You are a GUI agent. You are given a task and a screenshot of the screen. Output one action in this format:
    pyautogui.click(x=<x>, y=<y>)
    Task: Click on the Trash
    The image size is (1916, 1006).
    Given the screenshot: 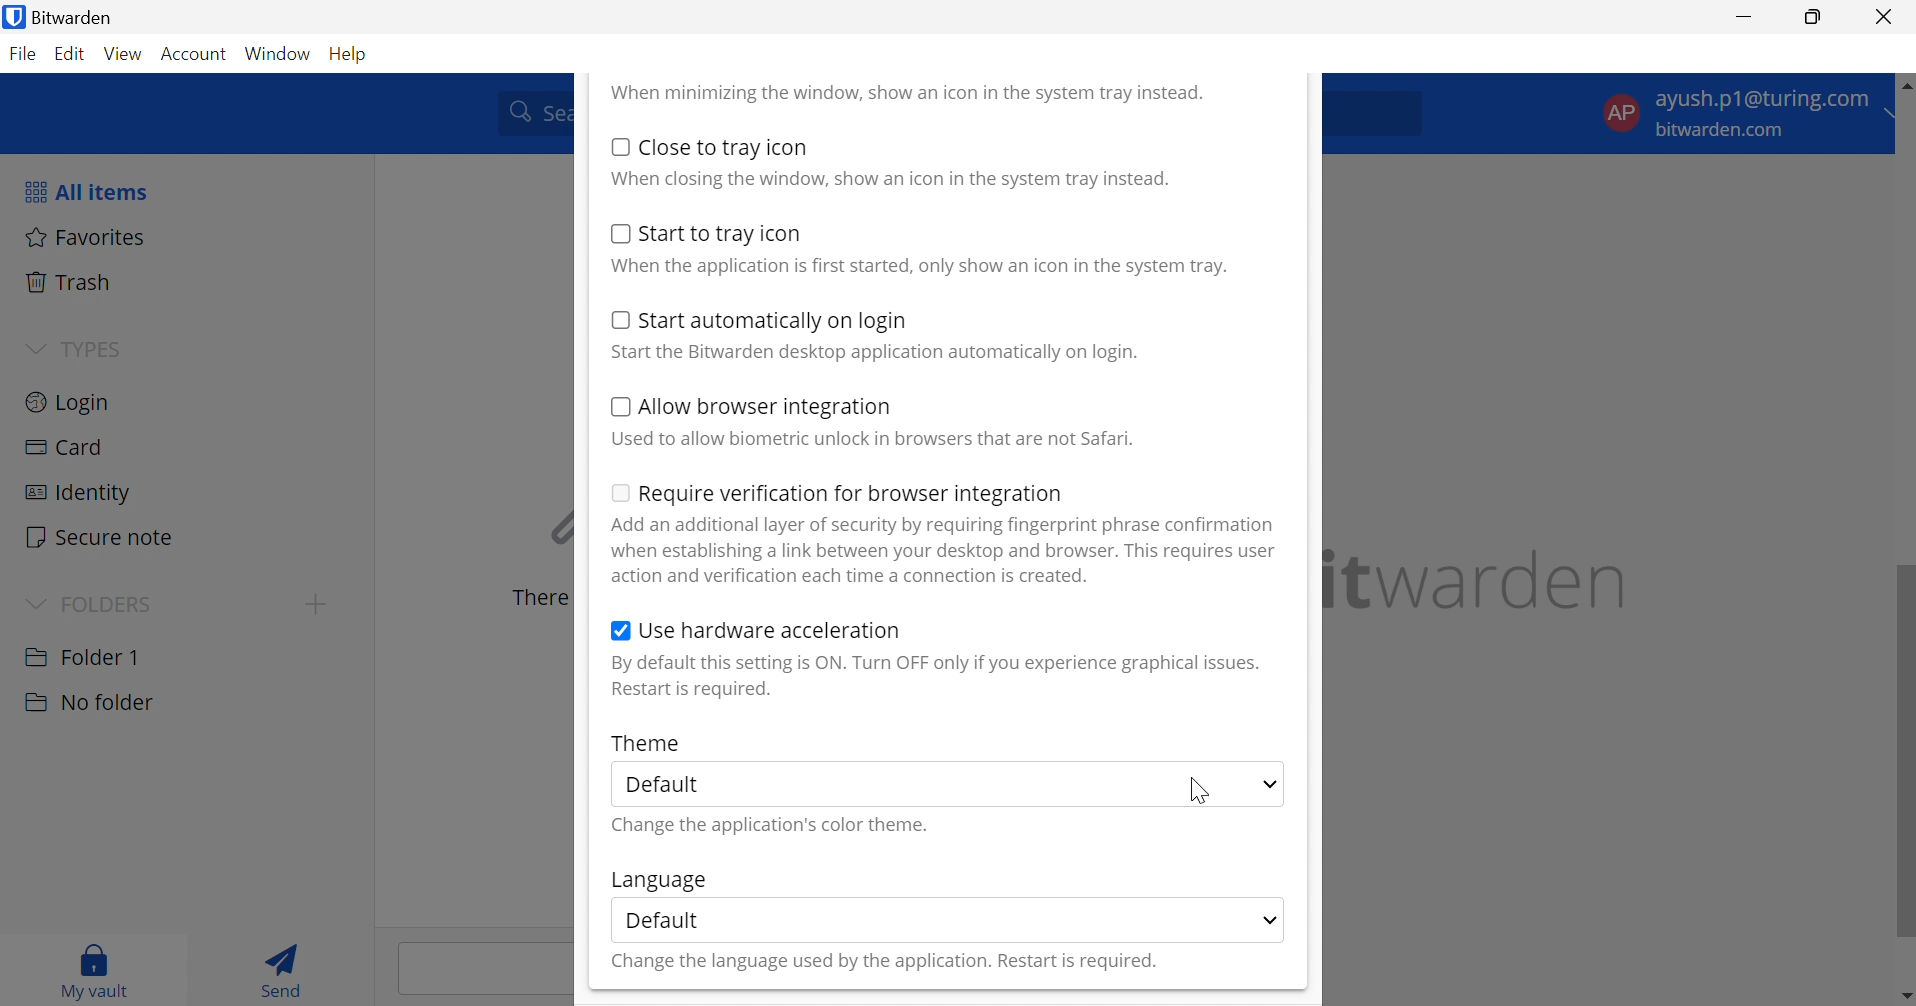 What is the action you would take?
    pyautogui.click(x=71, y=282)
    